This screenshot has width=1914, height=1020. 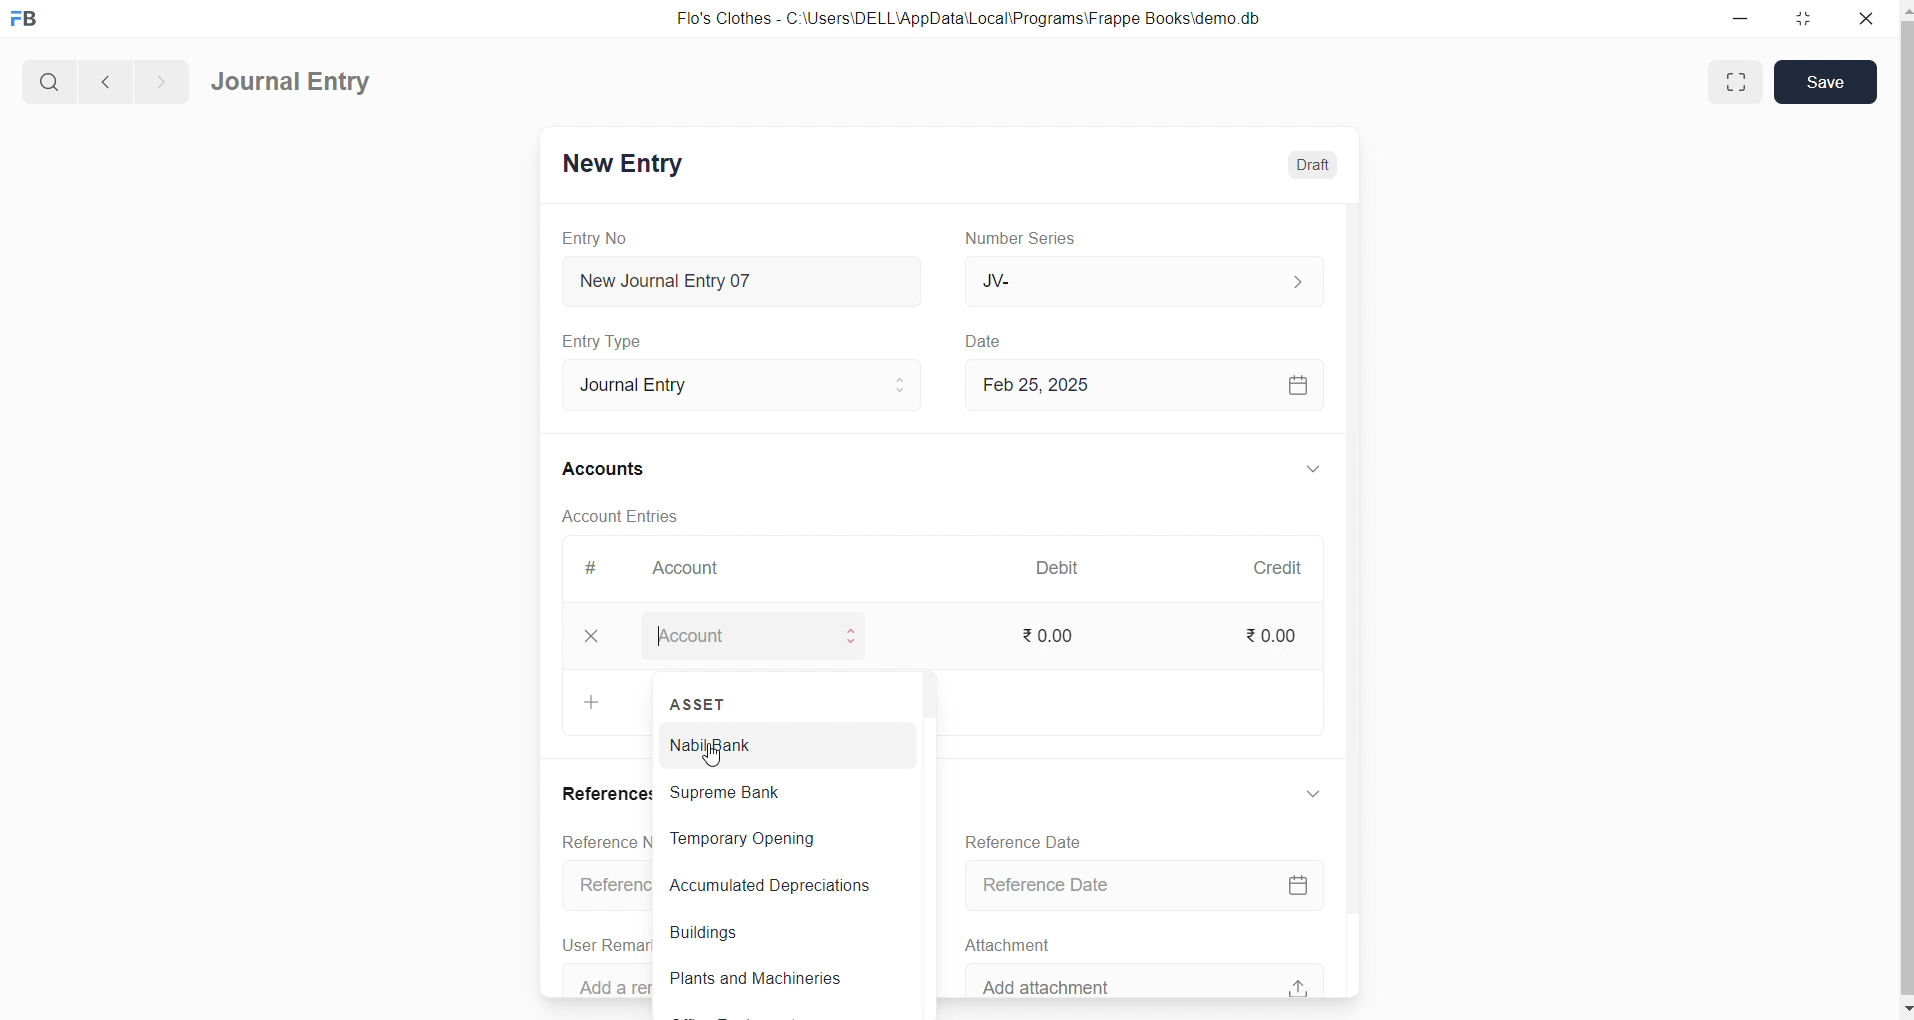 I want to click on Attachment, so click(x=1019, y=943).